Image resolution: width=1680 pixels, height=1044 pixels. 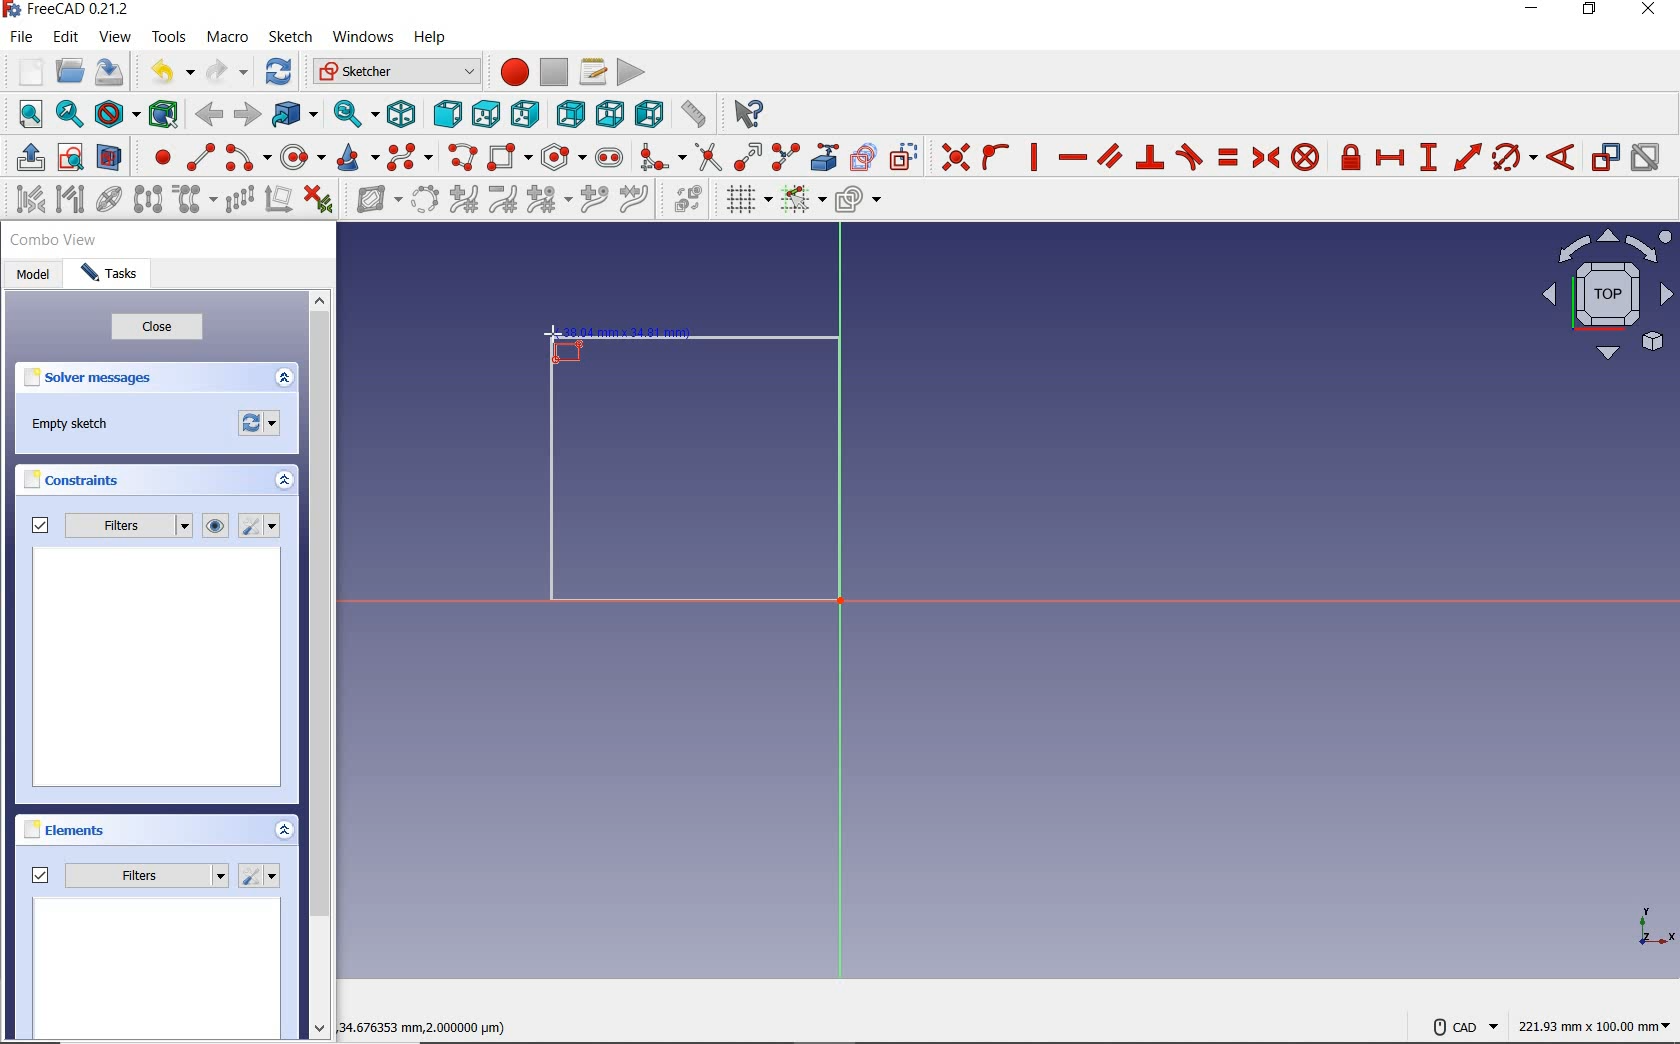 What do you see at coordinates (359, 158) in the screenshot?
I see `create conic` at bounding box center [359, 158].